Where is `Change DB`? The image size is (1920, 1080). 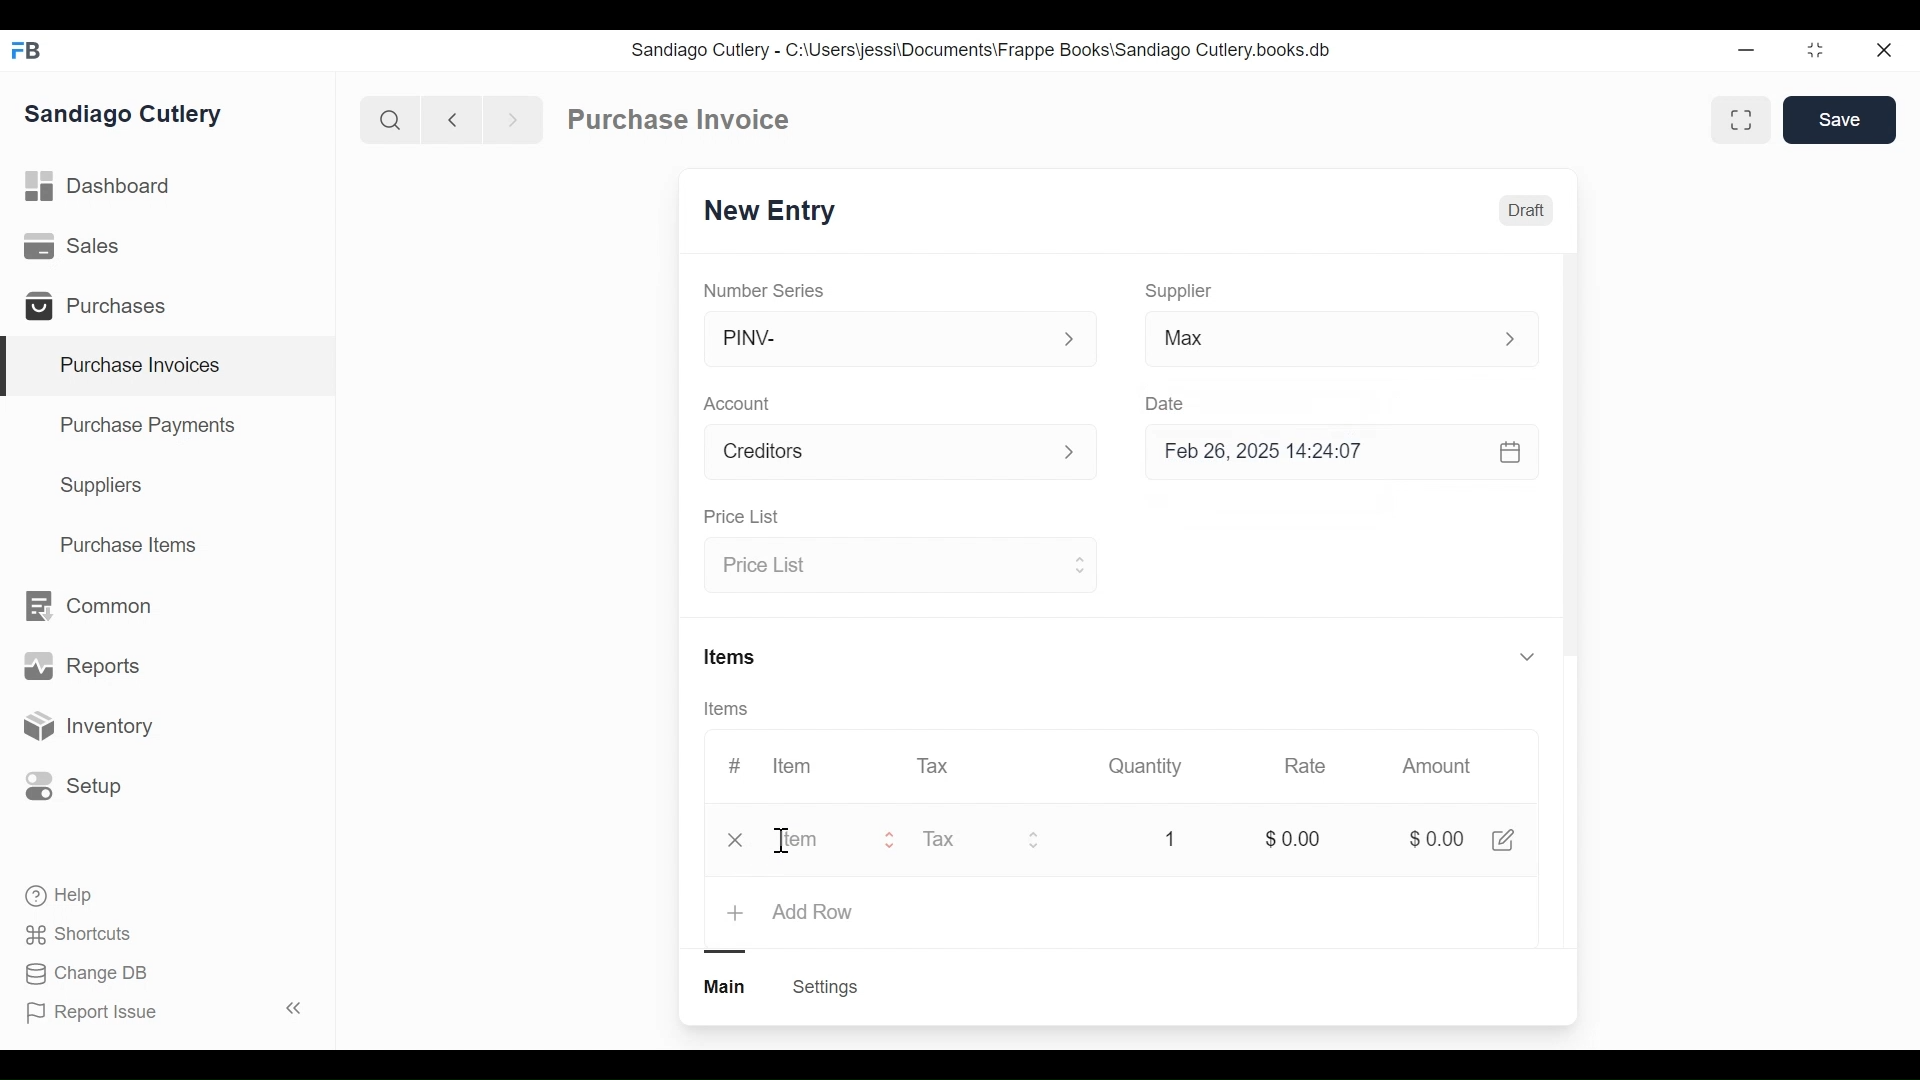
Change DB is located at coordinates (90, 974).